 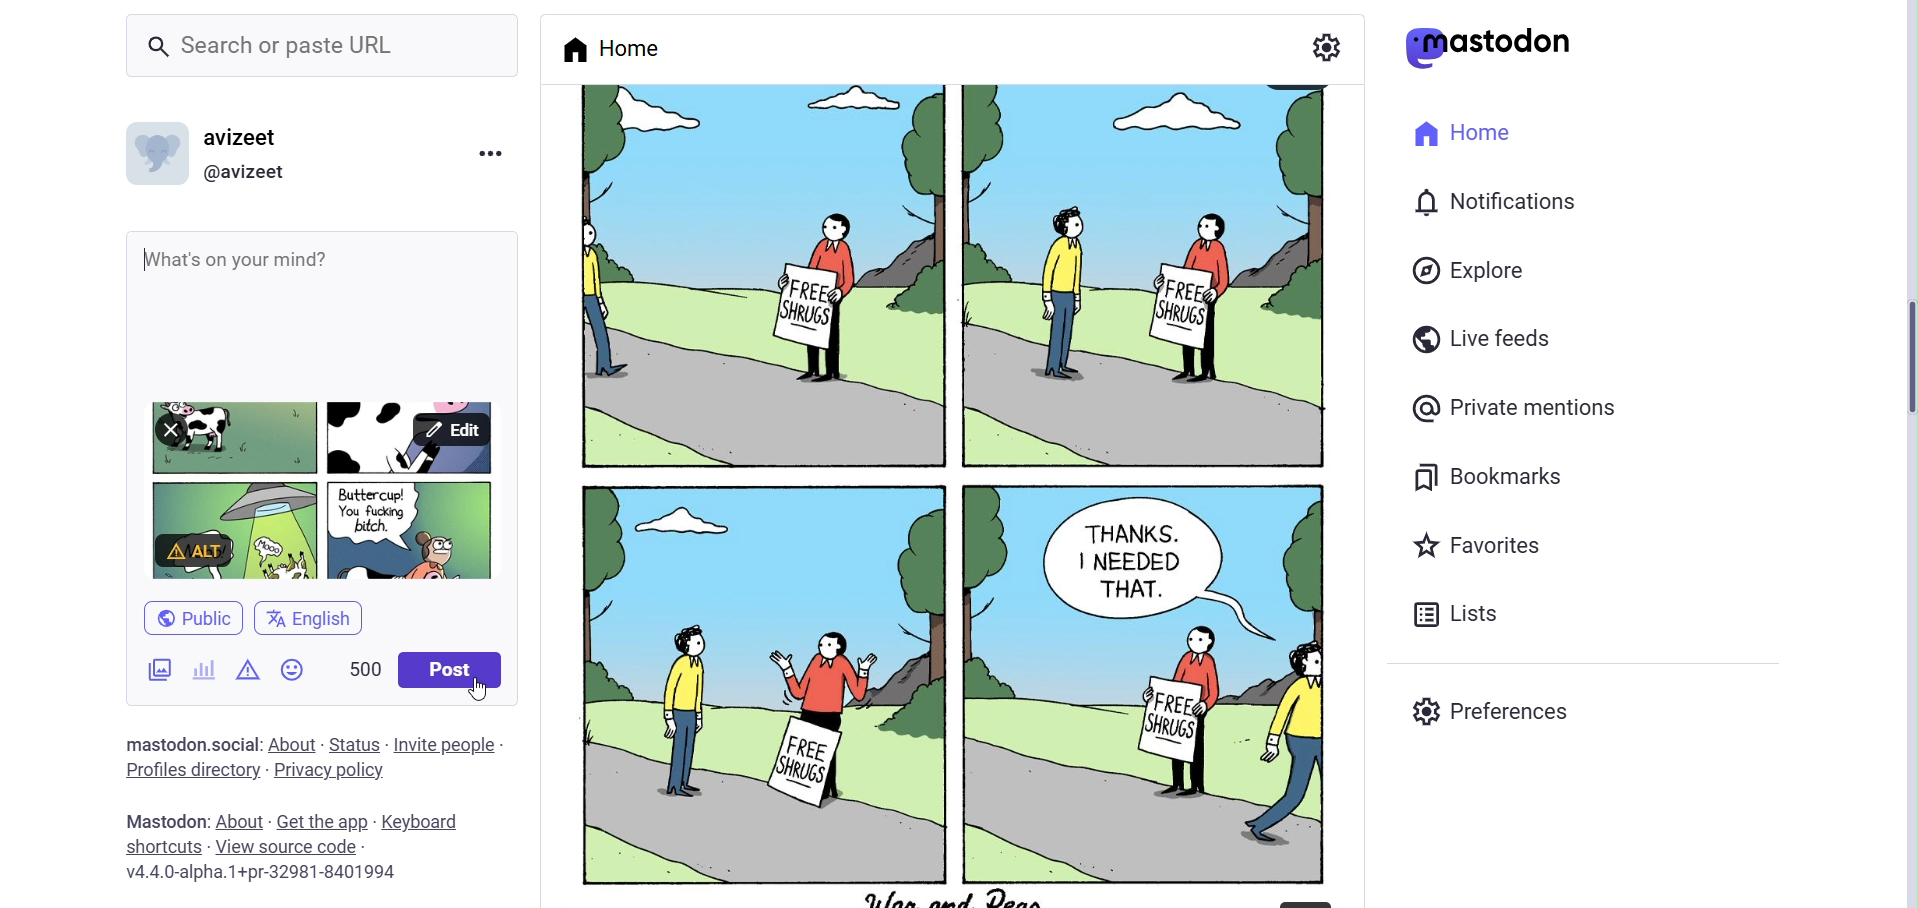 What do you see at coordinates (189, 768) in the screenshot?
I see `Profile Directory` at bounding box center [189, 768].